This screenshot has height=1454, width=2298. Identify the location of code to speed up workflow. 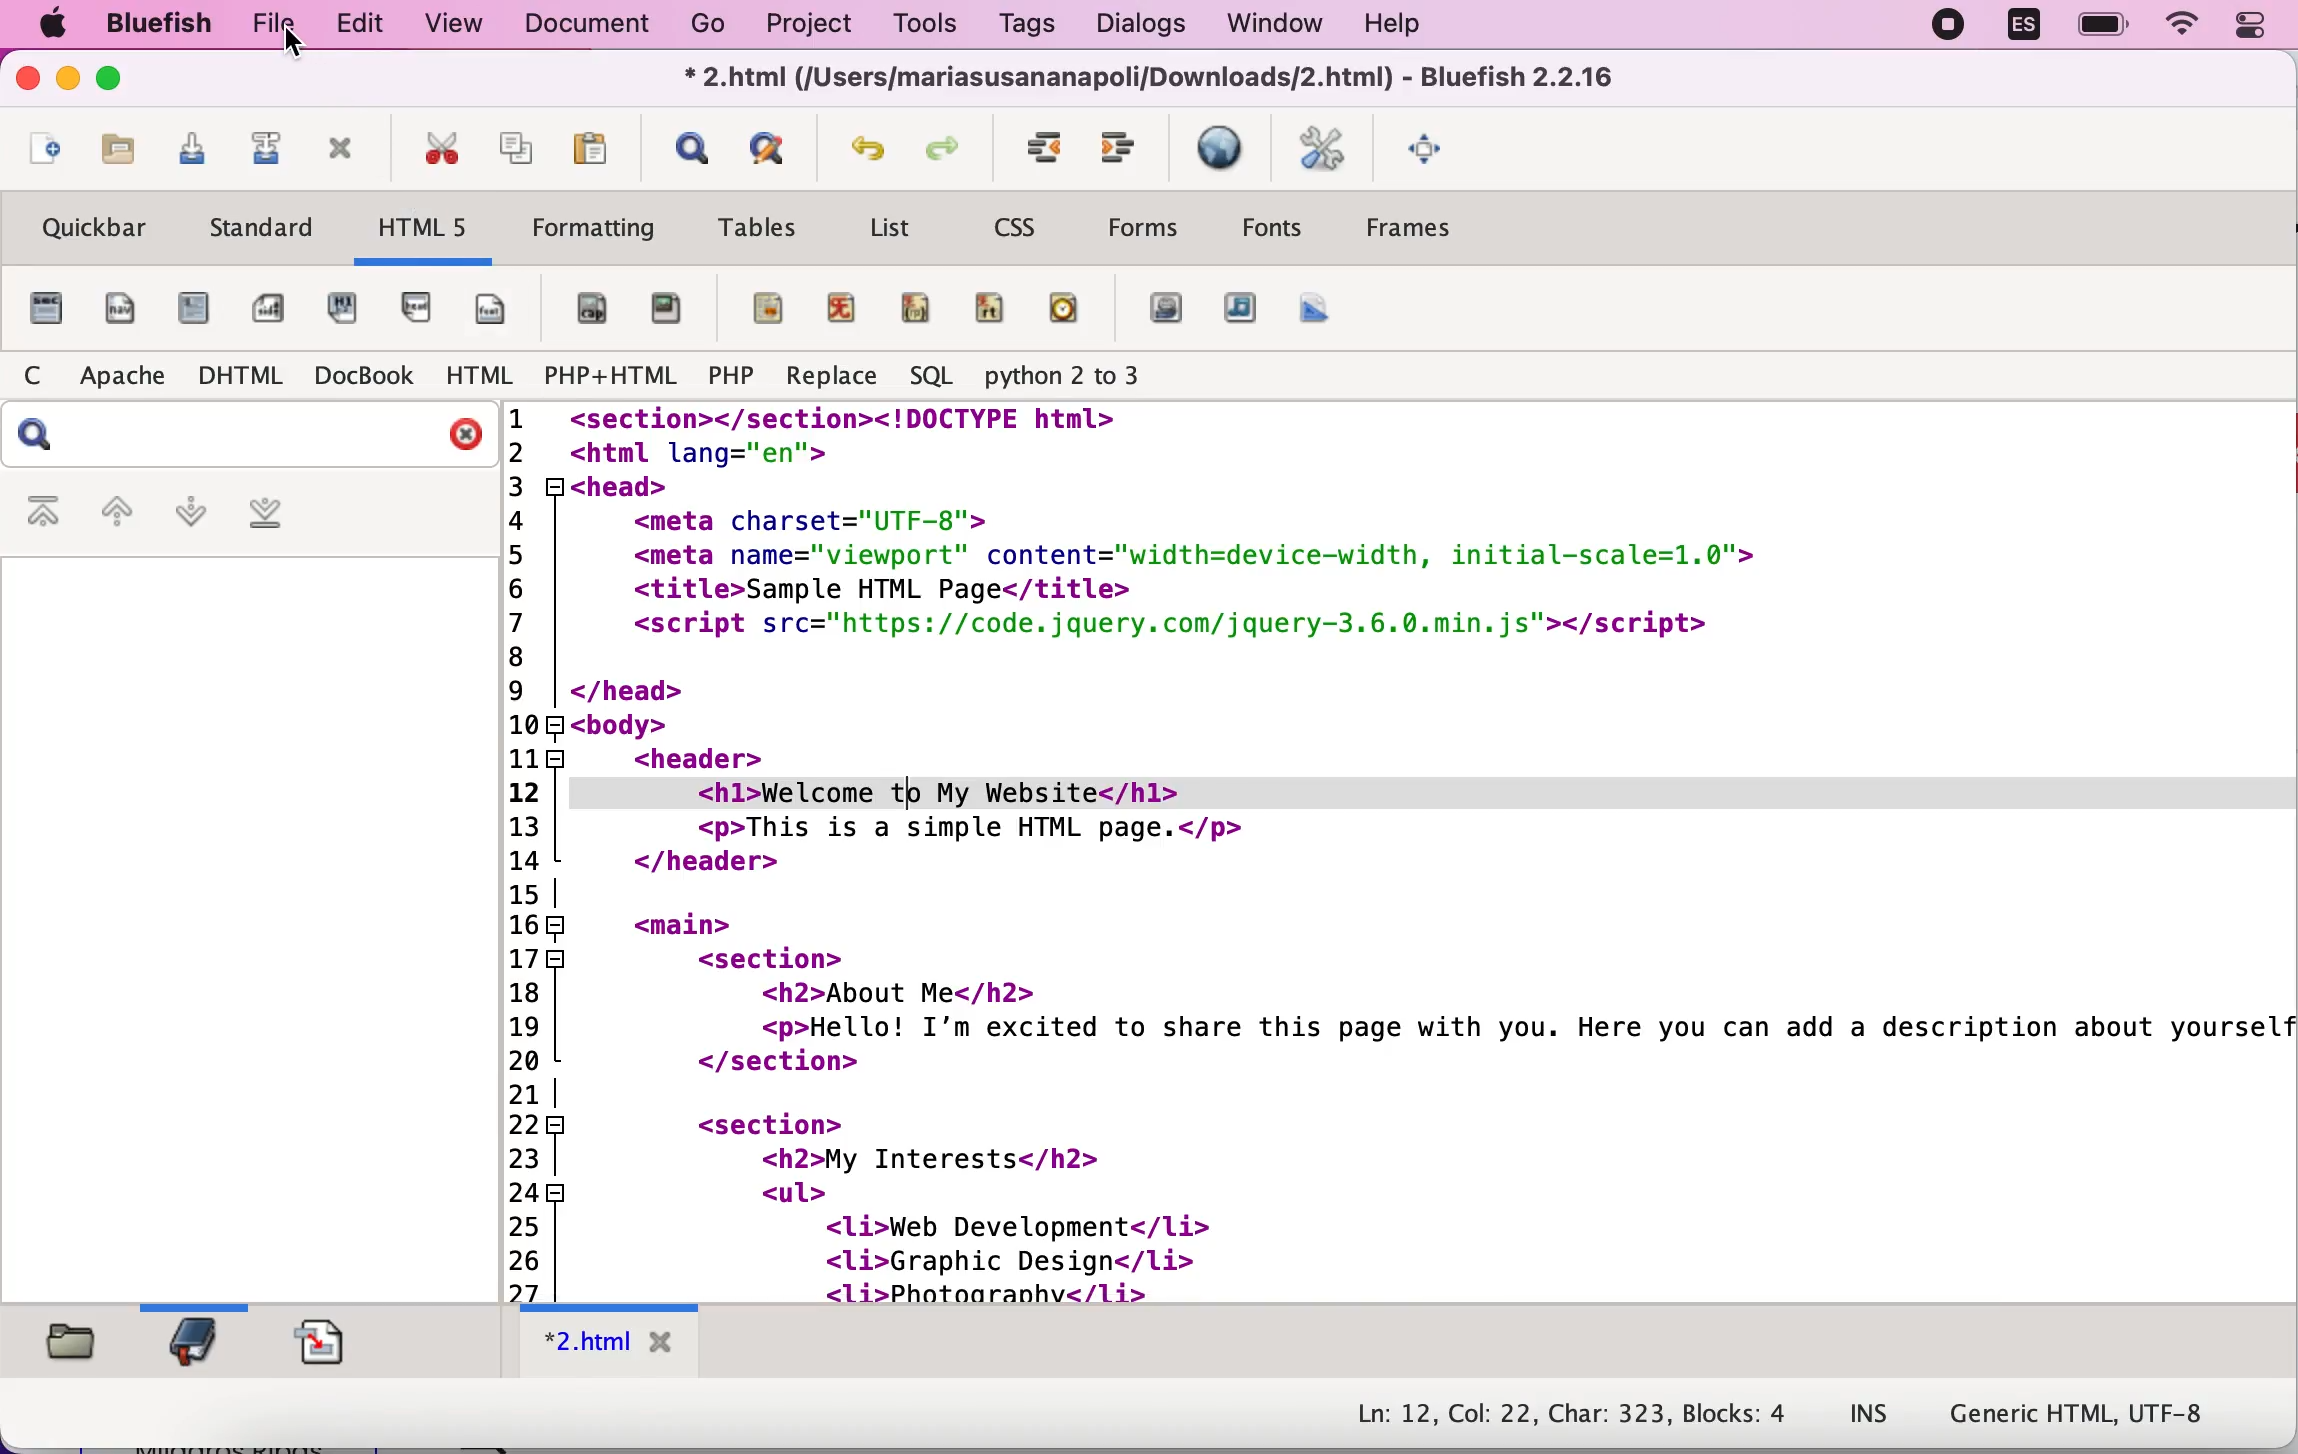
(1400, 856).